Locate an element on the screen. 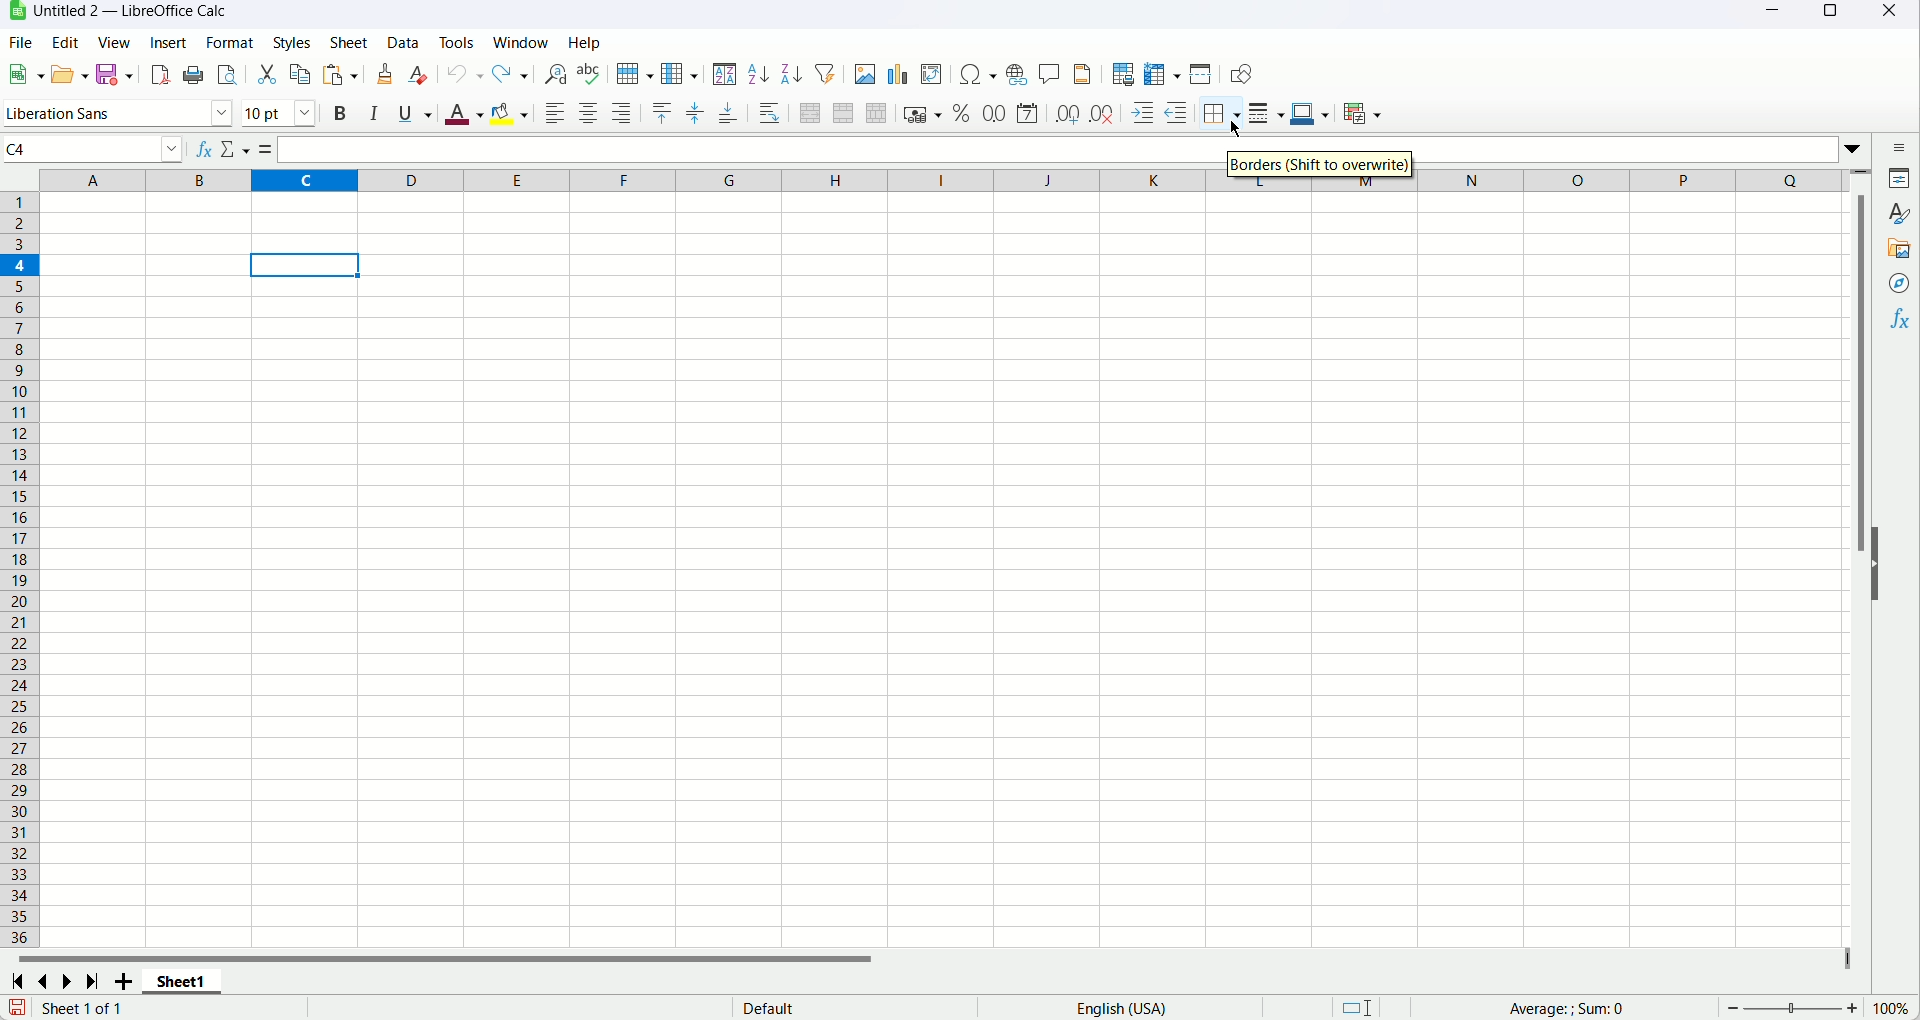  Open is located at coordinates (71, 74).